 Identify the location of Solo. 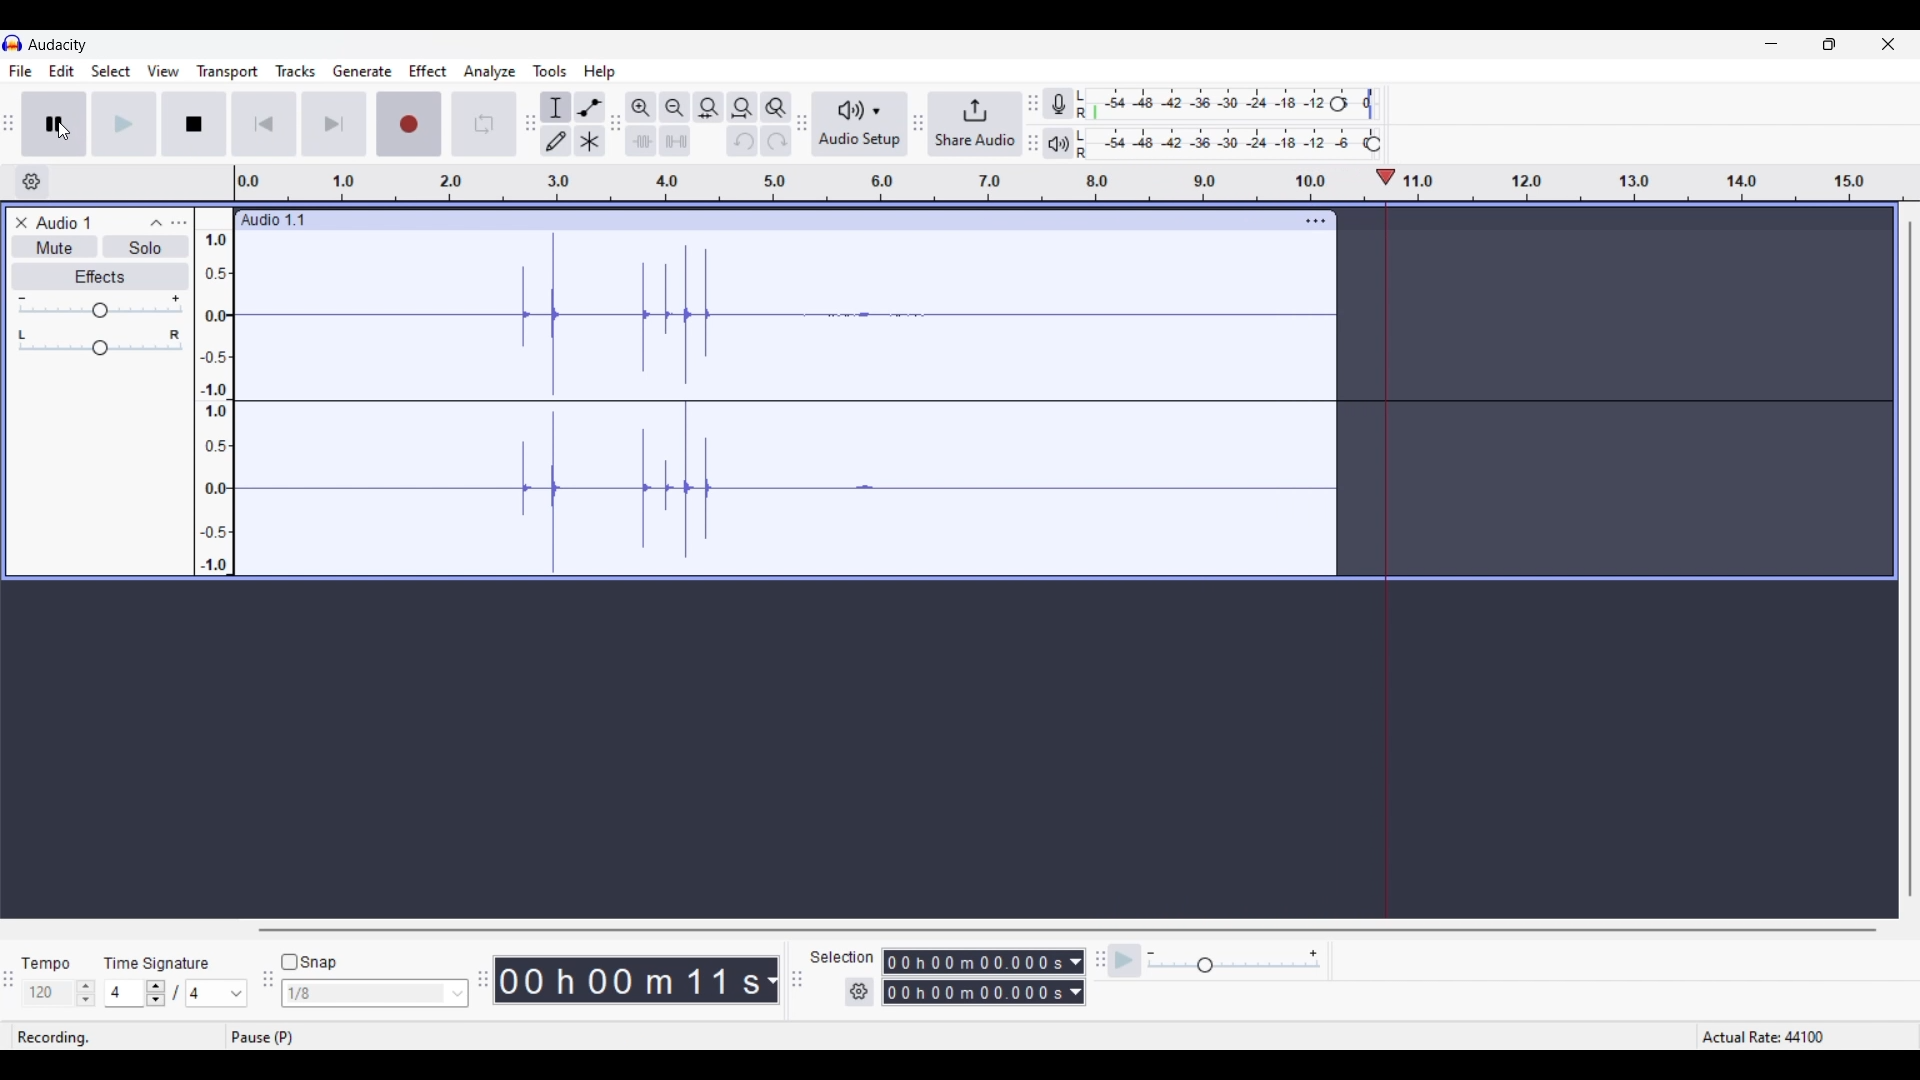
(146, 247).